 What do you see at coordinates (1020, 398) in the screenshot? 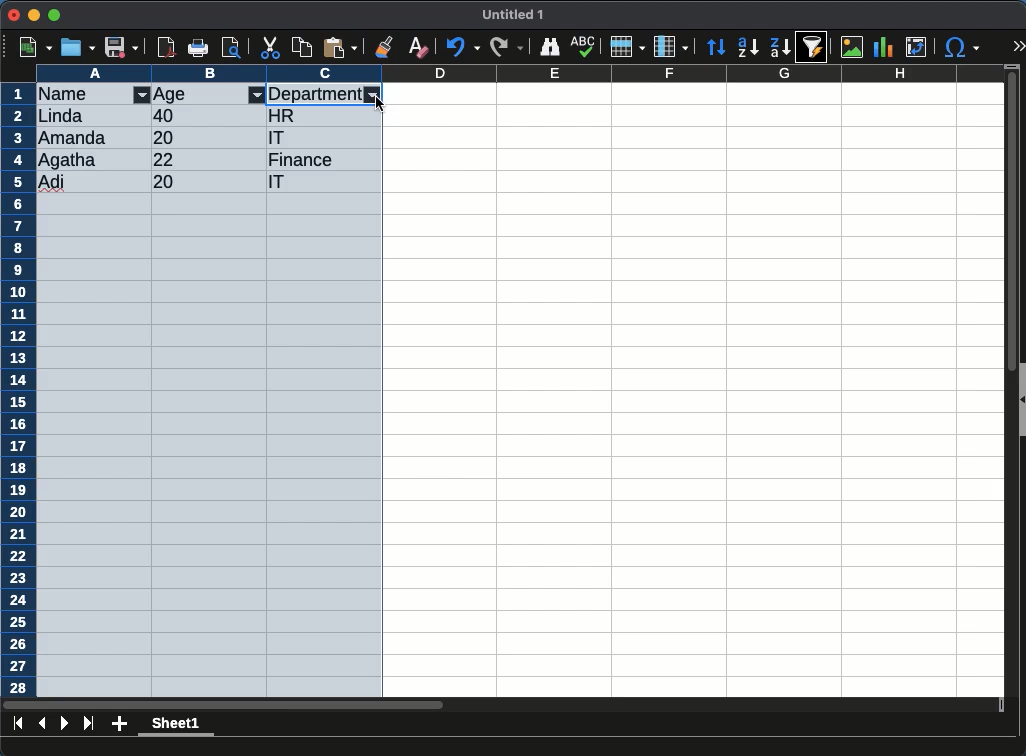
I see `collapse` at bounding box center [1020, 398].